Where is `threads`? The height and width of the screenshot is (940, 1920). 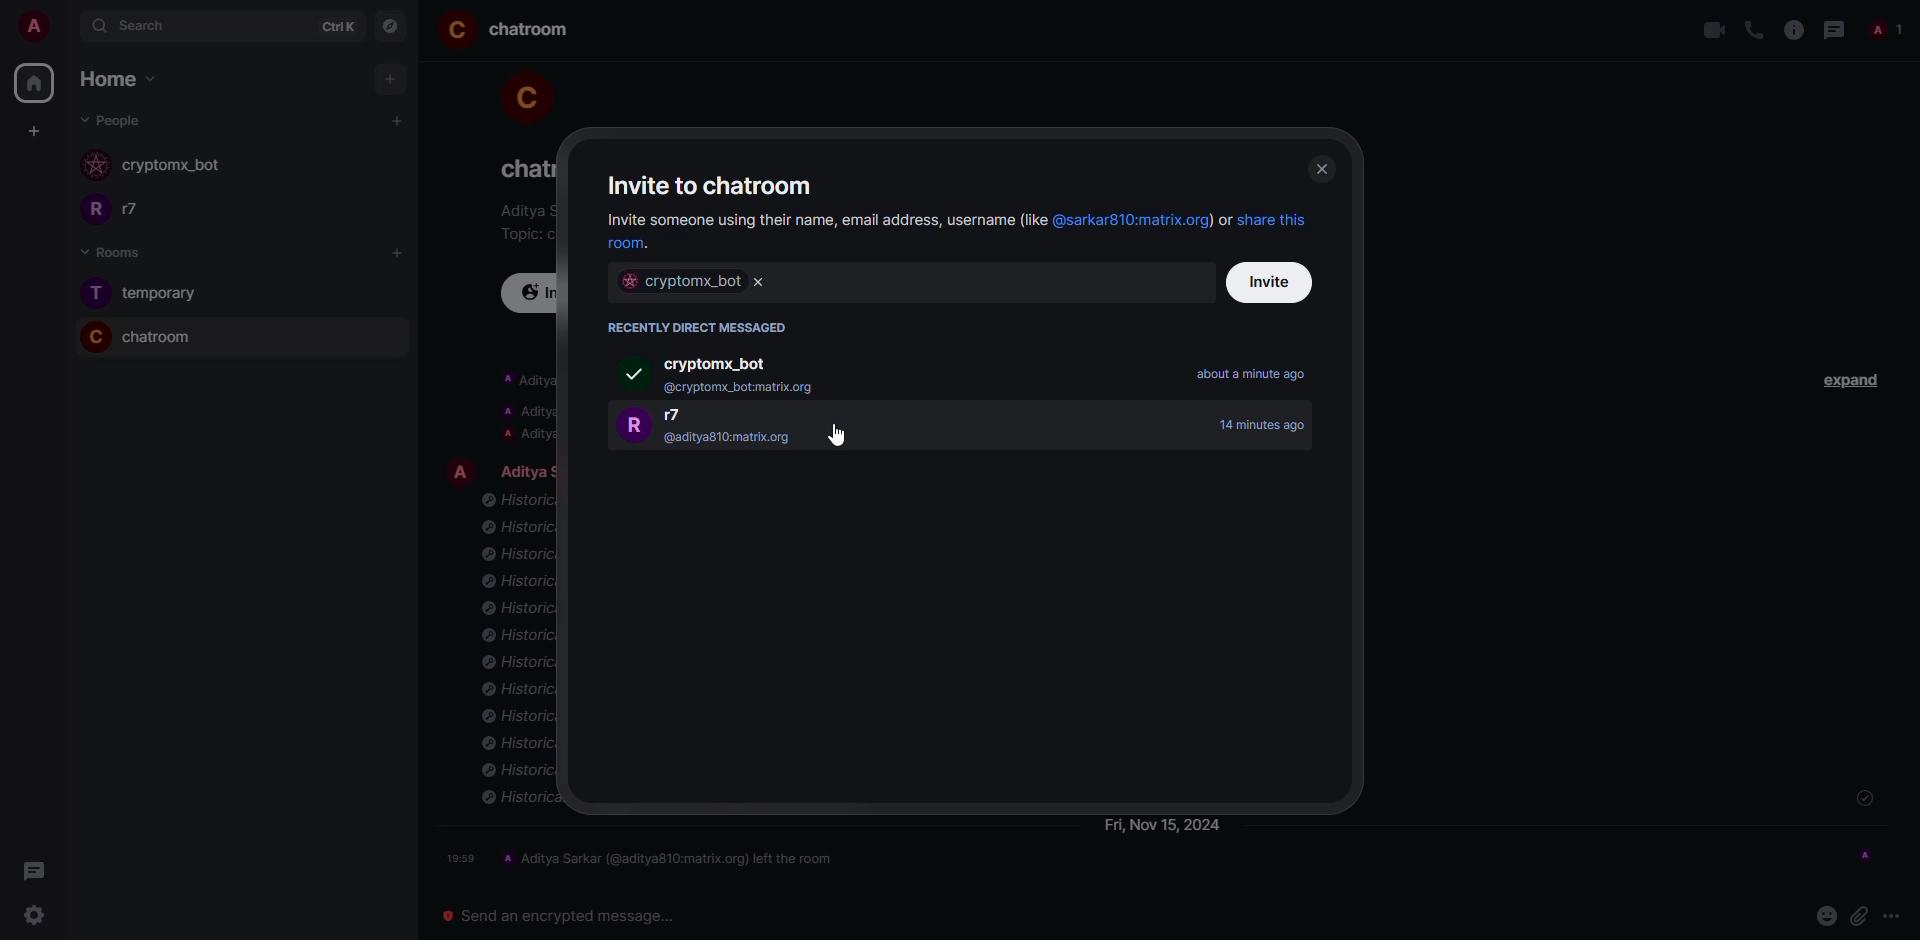
threads is located at coordinates (1833, 30).